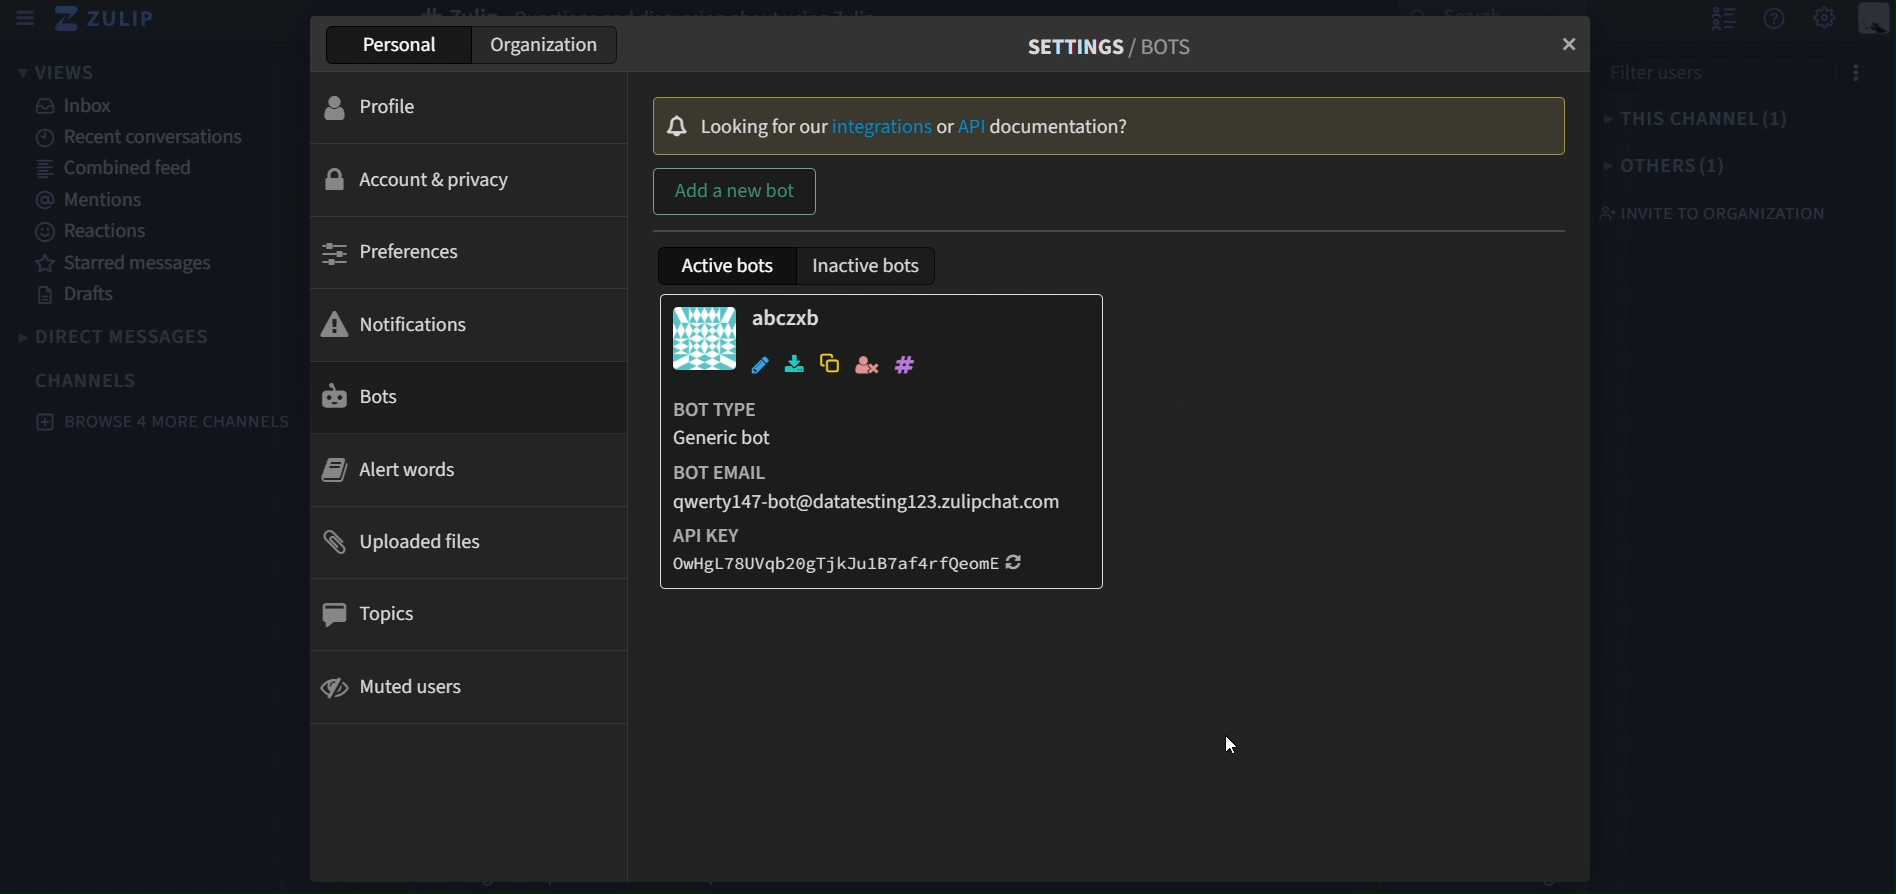  I want to click on Looking for our, so click(764, 126).